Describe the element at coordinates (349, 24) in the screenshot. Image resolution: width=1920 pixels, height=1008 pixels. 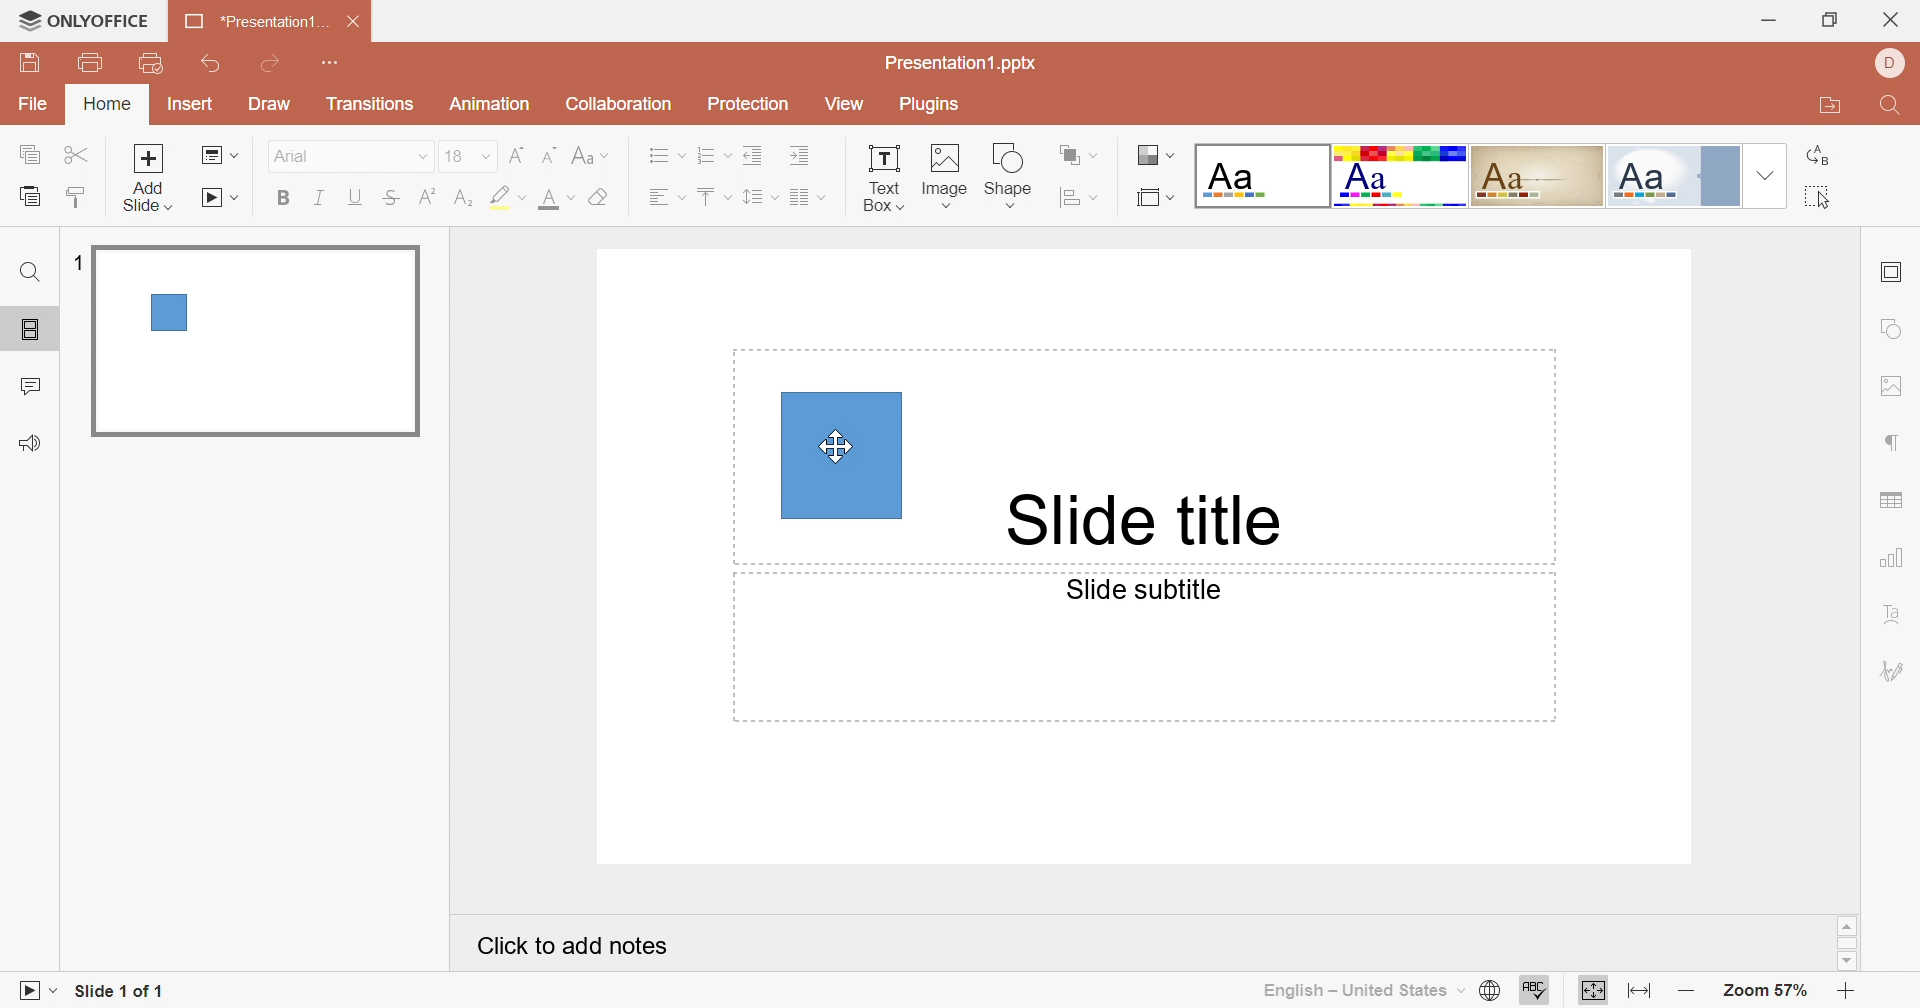
I see `Close` at that location.